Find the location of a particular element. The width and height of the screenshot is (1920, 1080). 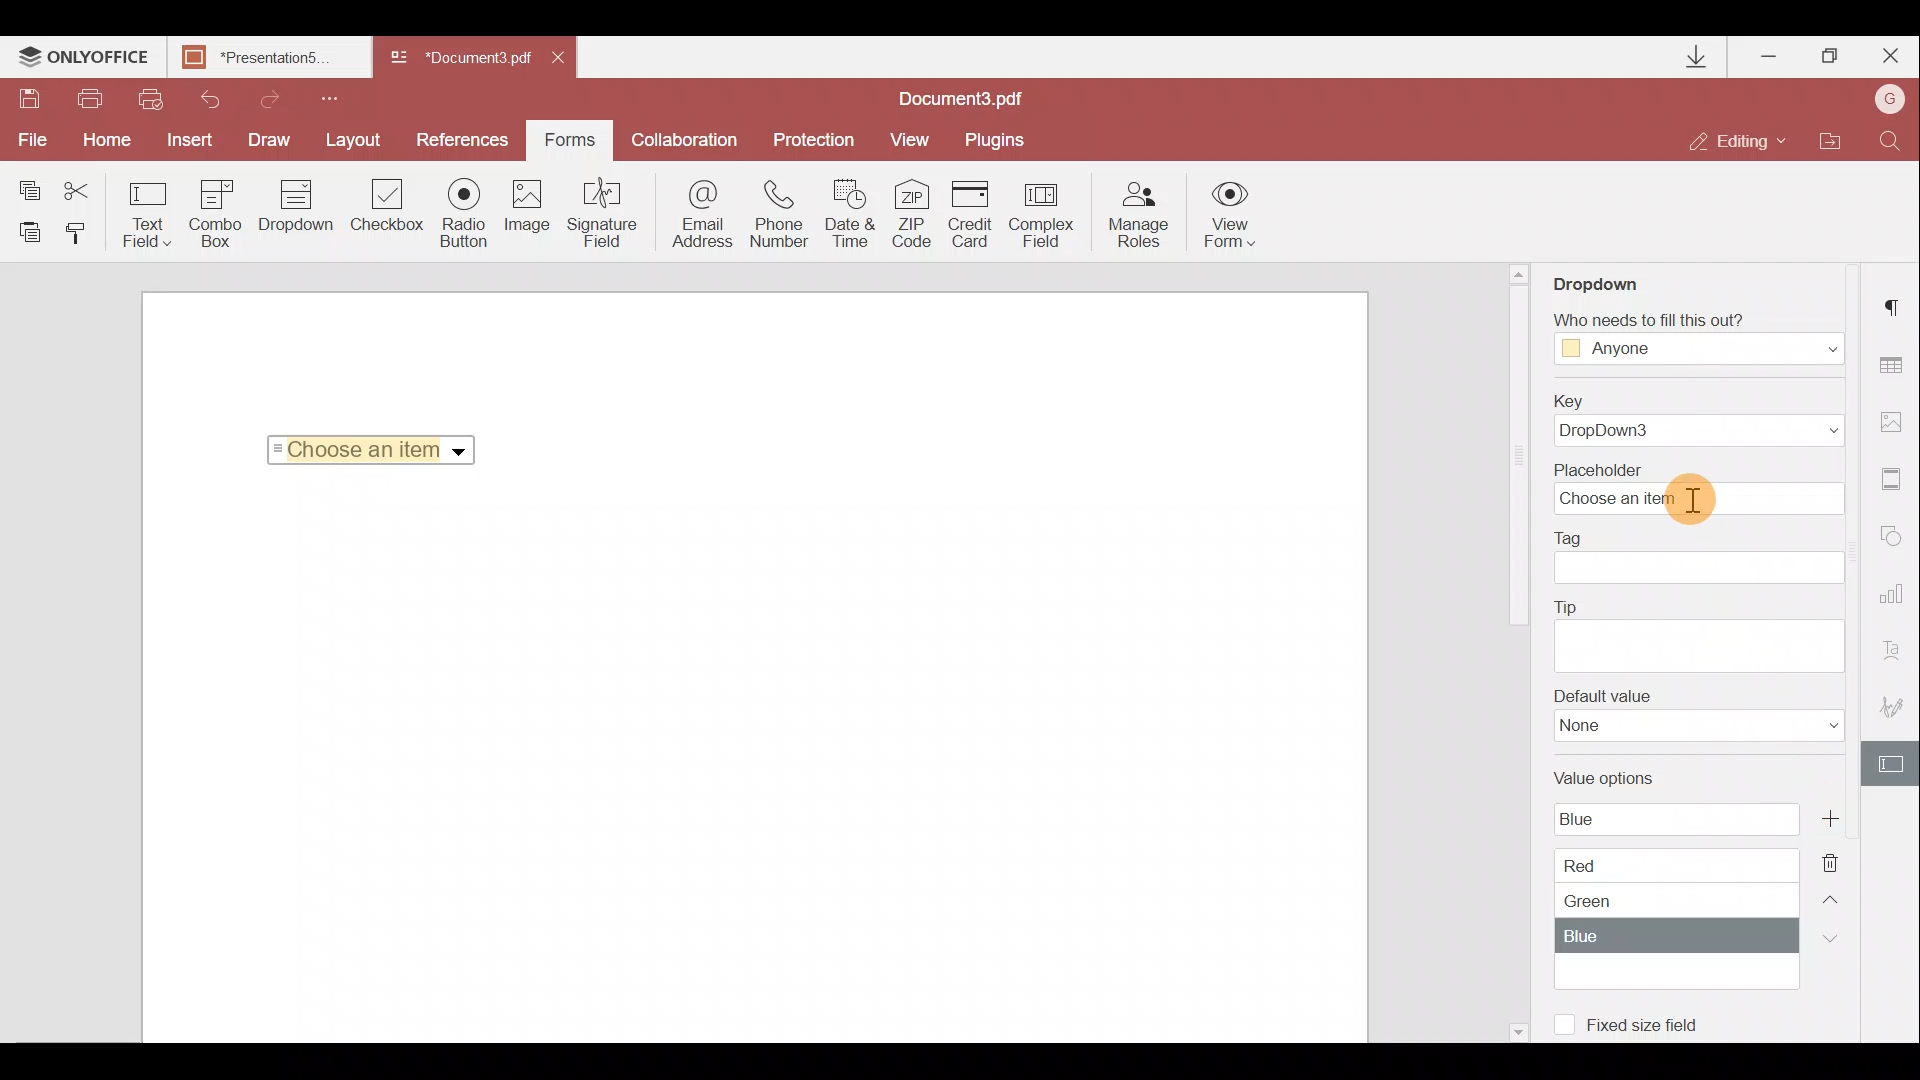

Remove is located at coordinates (1835, 857).